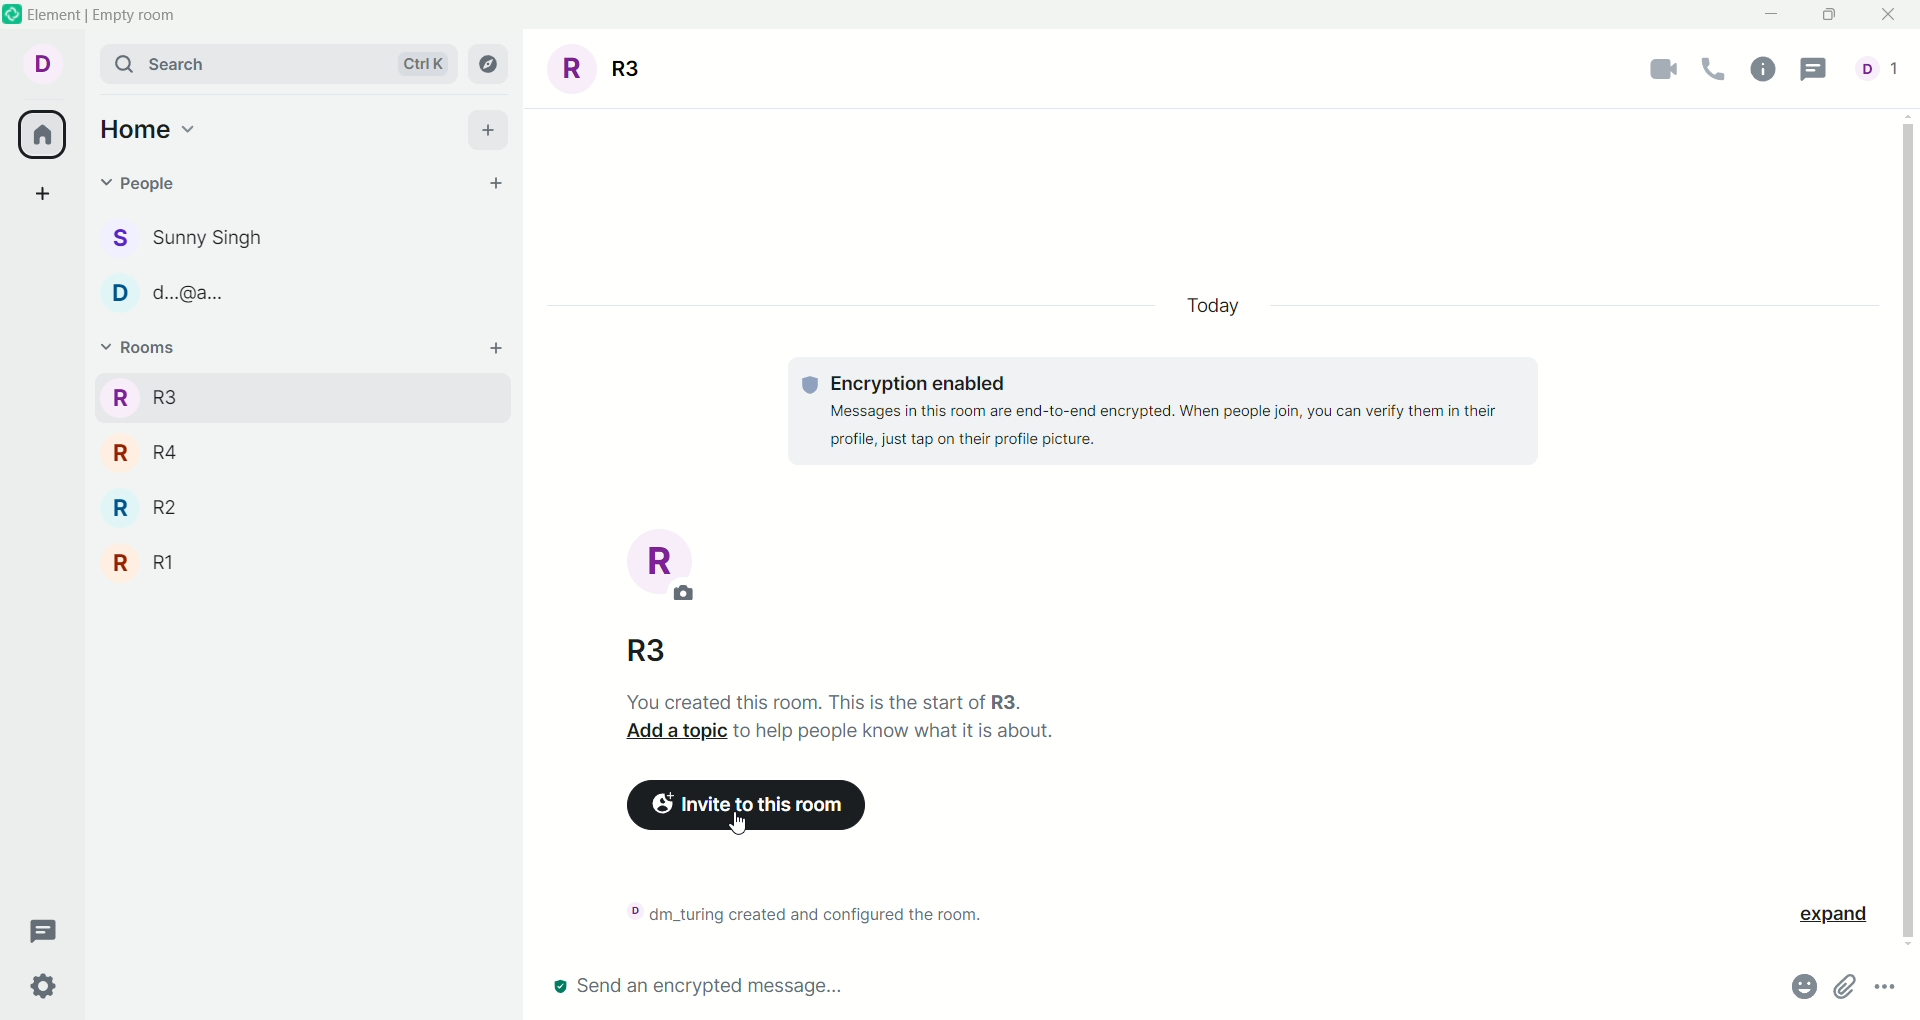 The width and height of the screenshot is (1920, 1020). What do you see at coordinates (796, 915) in the screenshot?
I see `© dm_turing created and configured the room.` at bounding box center [796, 915].